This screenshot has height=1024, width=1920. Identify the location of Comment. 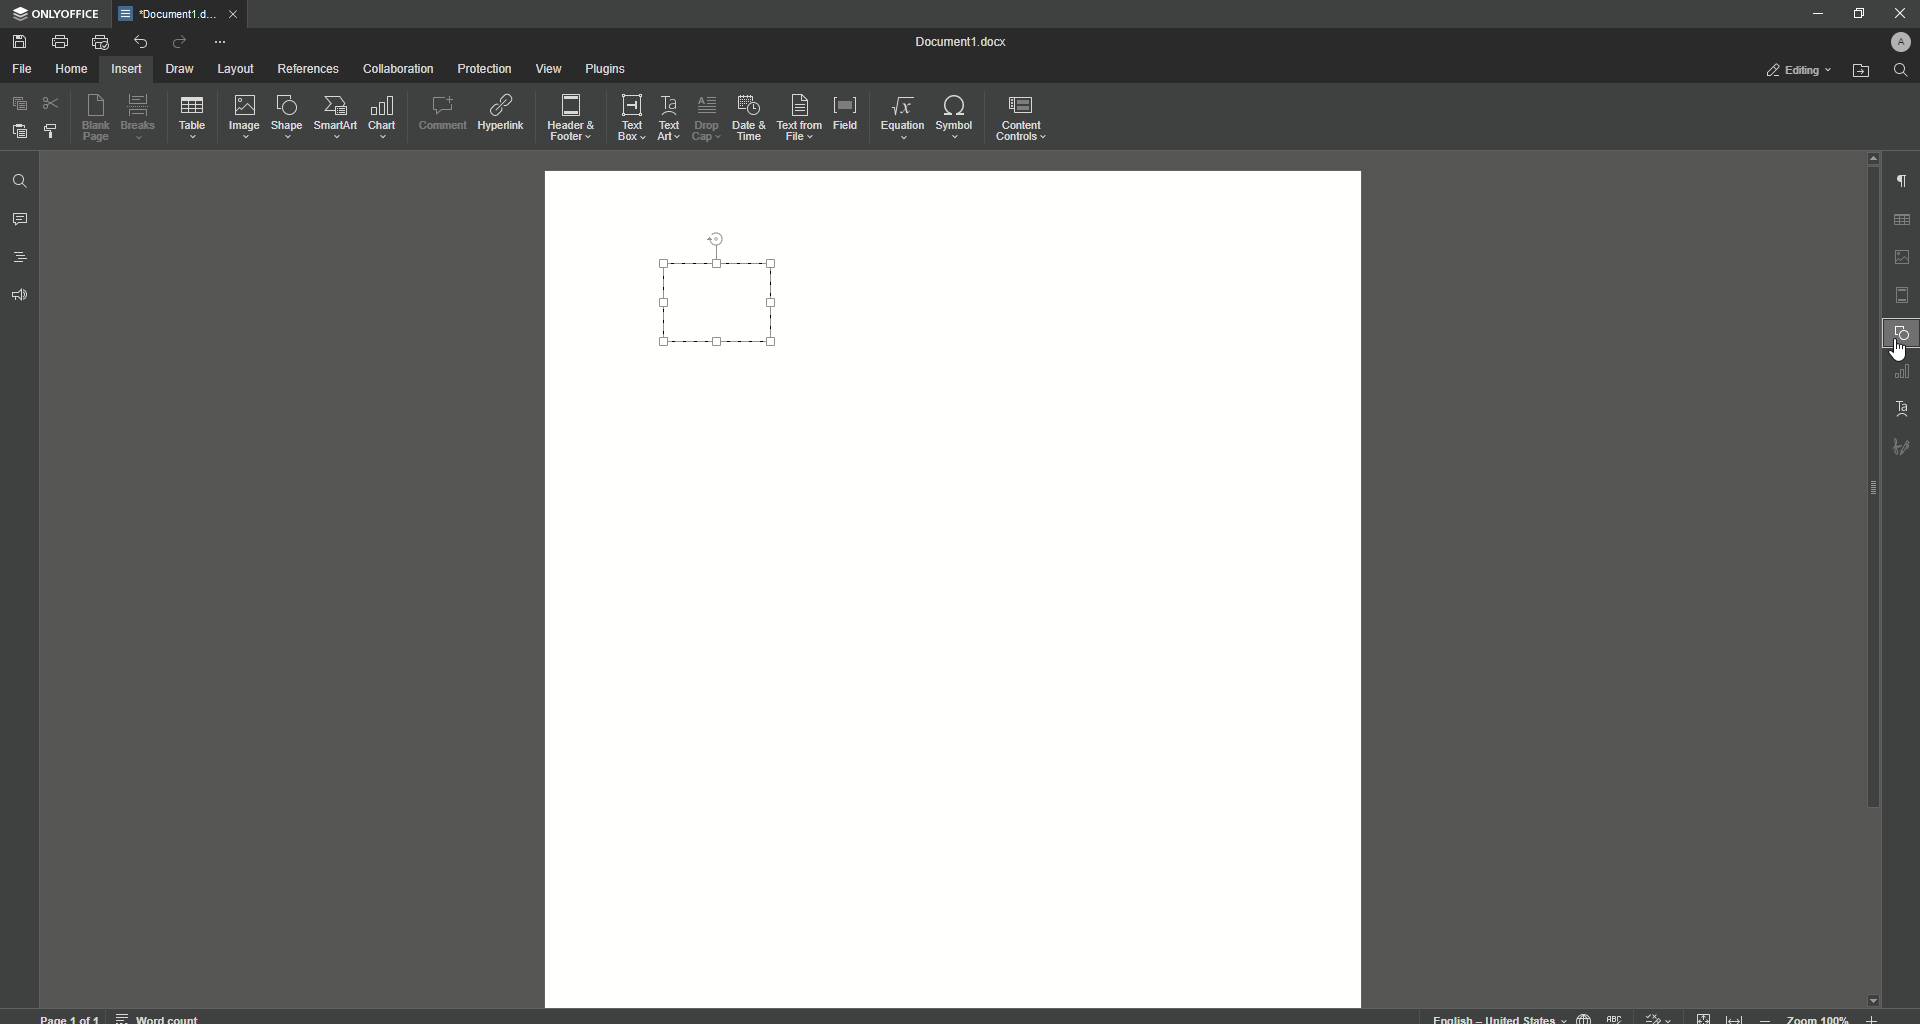
(442, 113).